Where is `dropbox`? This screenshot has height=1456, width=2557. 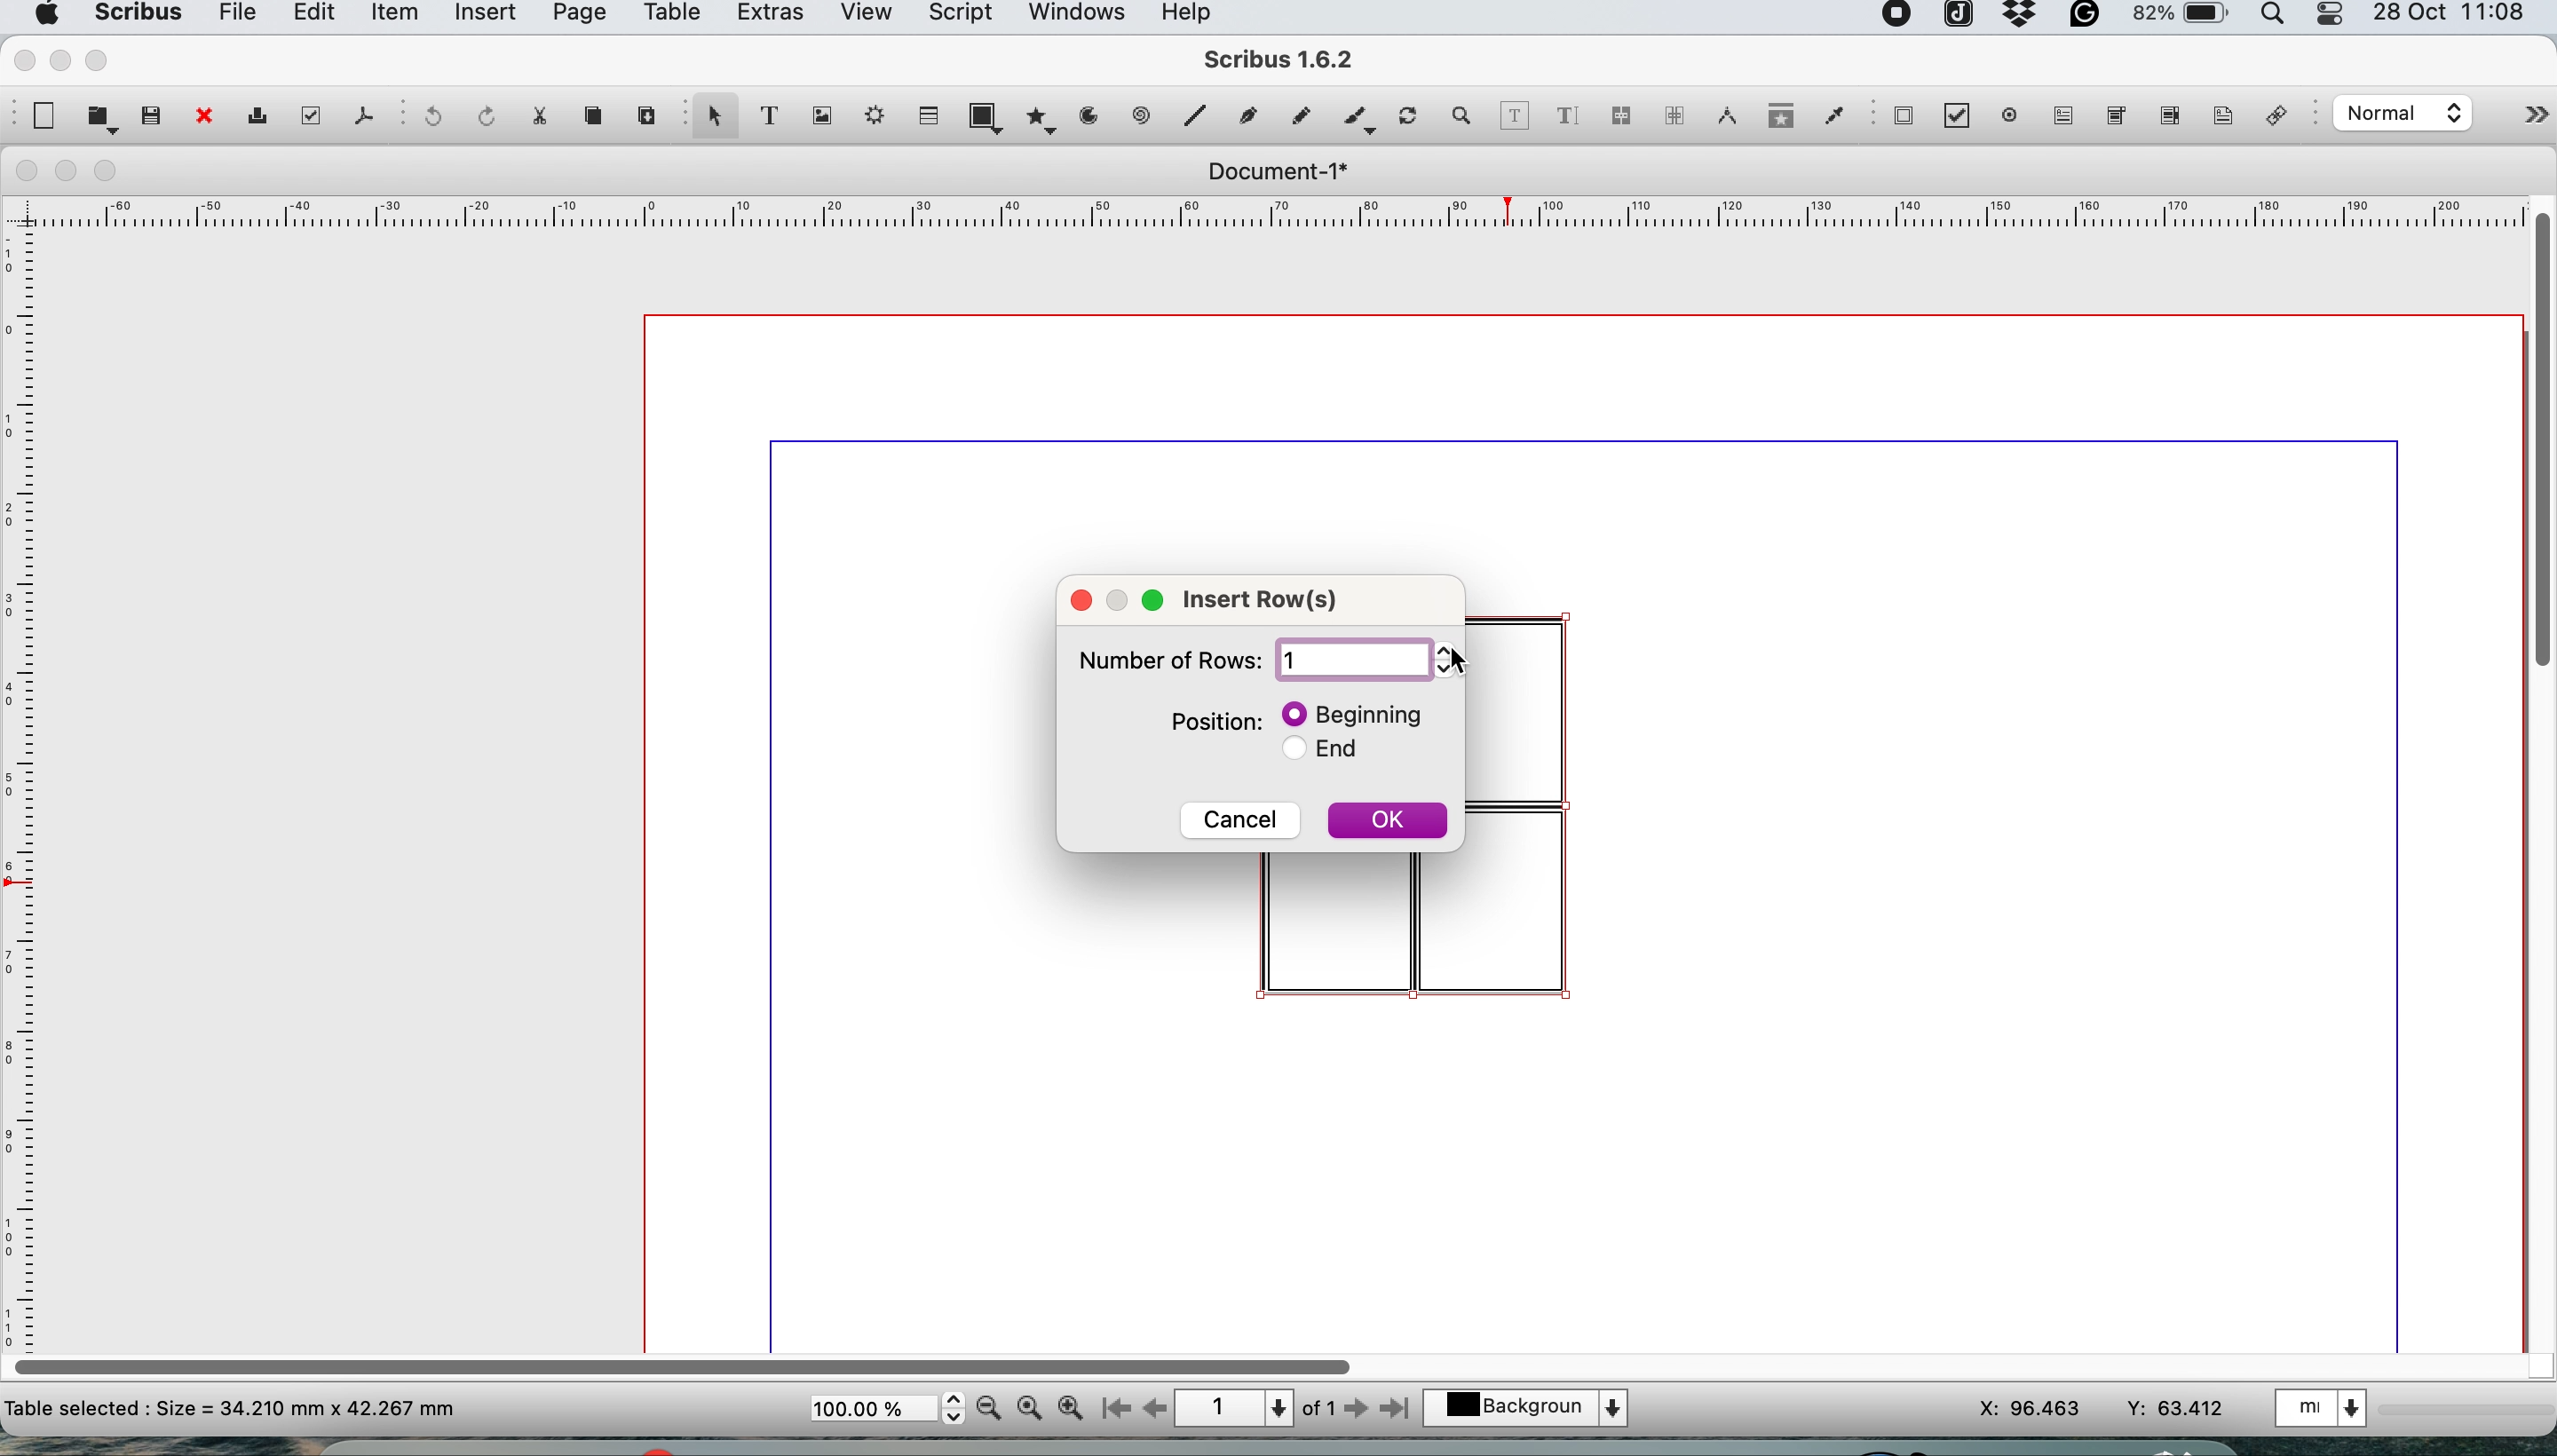
dropbox is located at coordinates (2021, 22).